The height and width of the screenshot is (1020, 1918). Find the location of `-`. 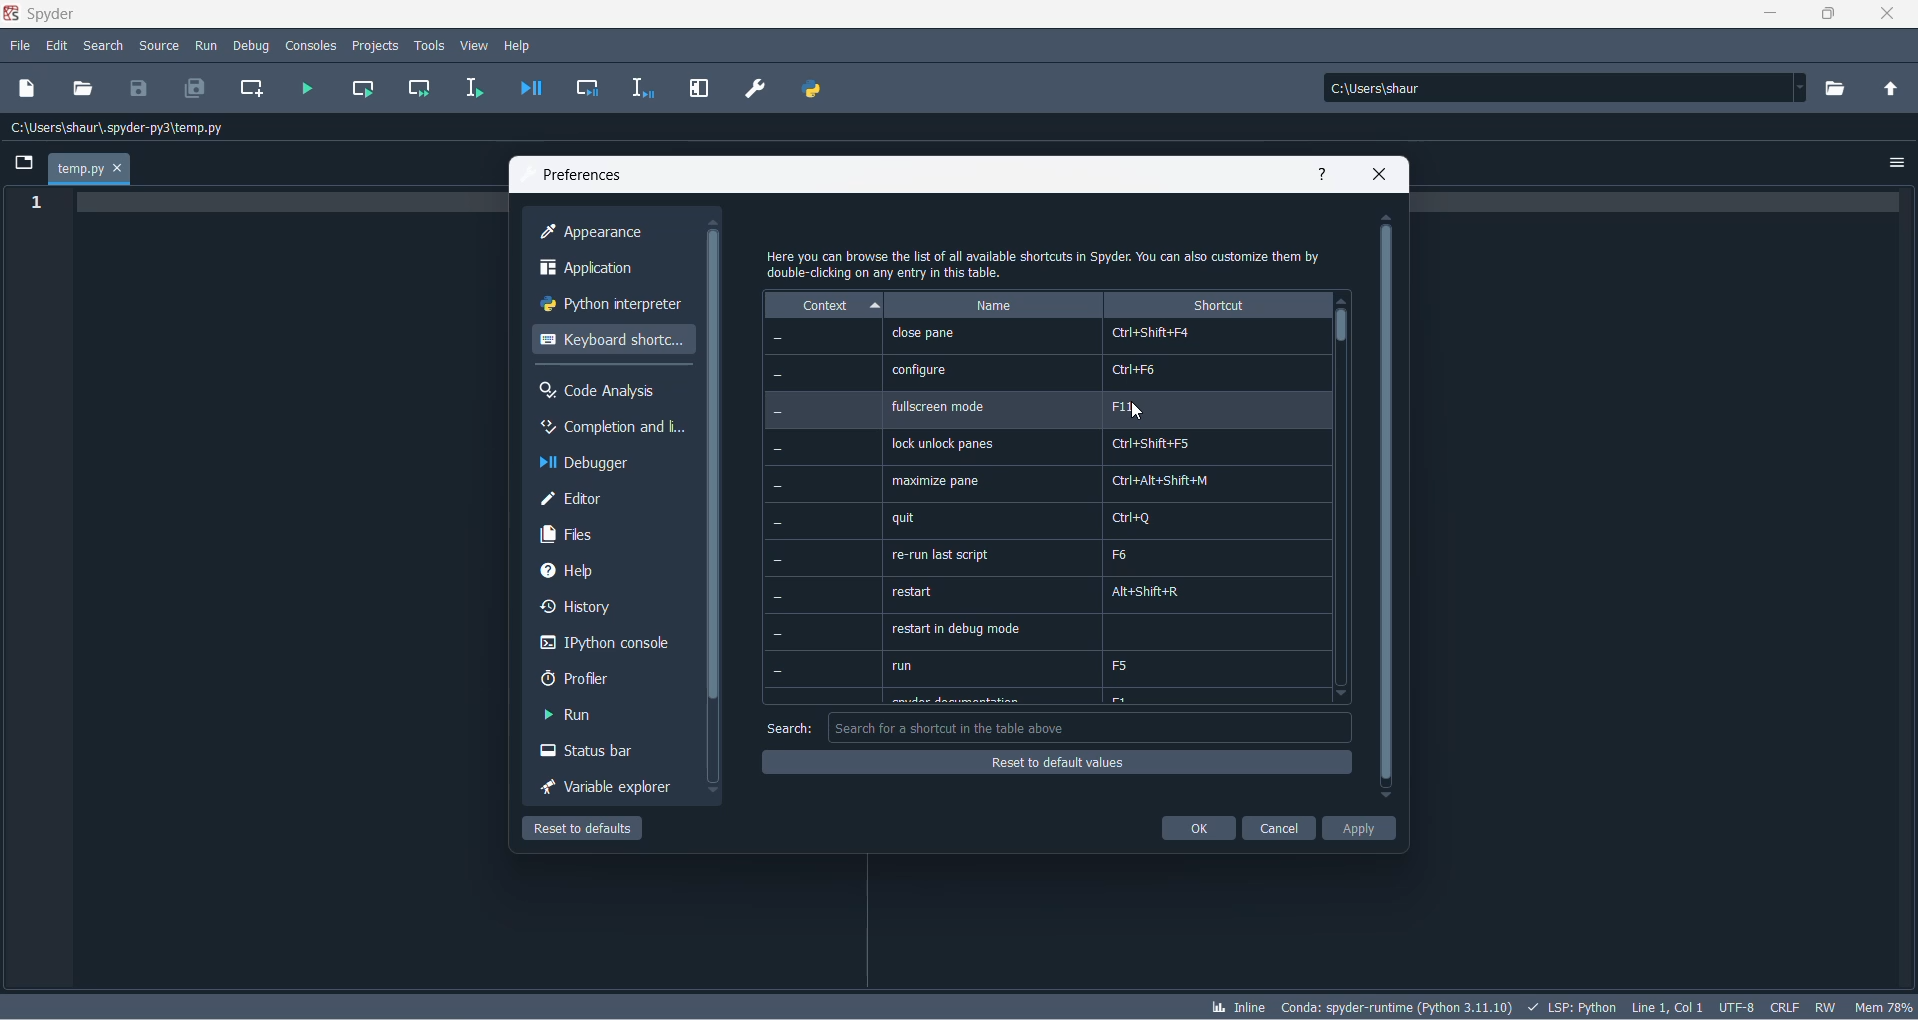

- is located at coordinates (778, 338).